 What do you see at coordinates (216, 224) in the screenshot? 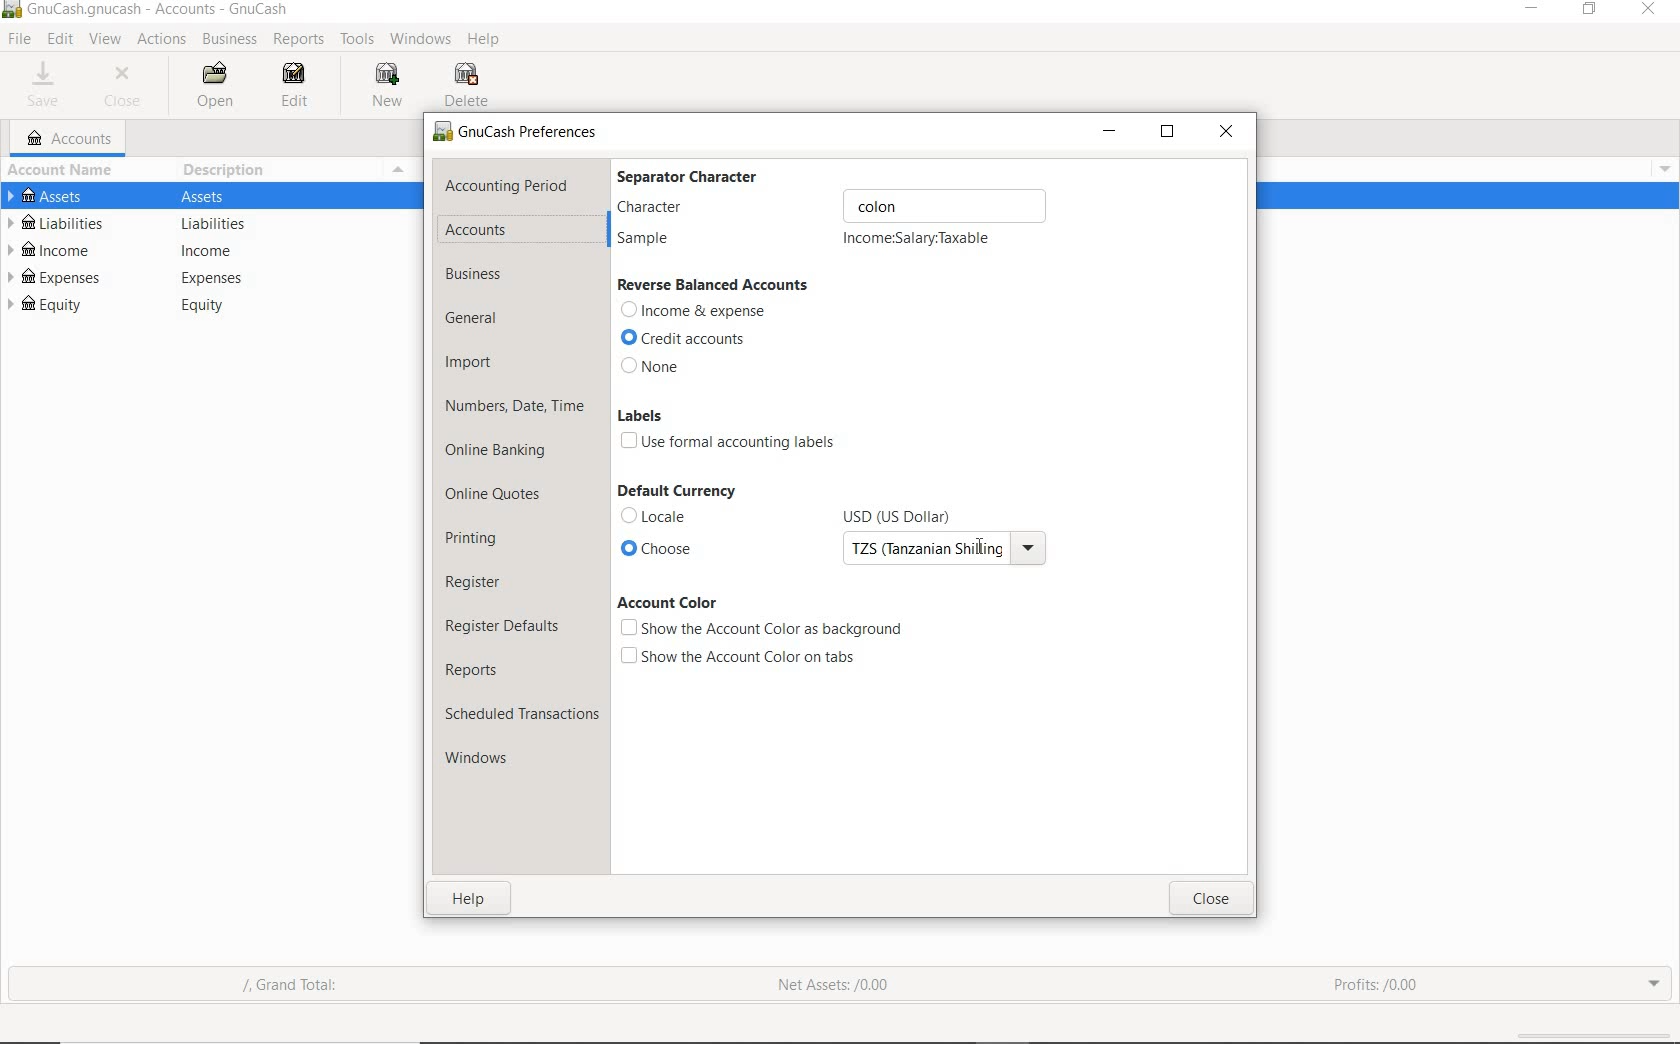
I see `` at bounding box center [216, 224].